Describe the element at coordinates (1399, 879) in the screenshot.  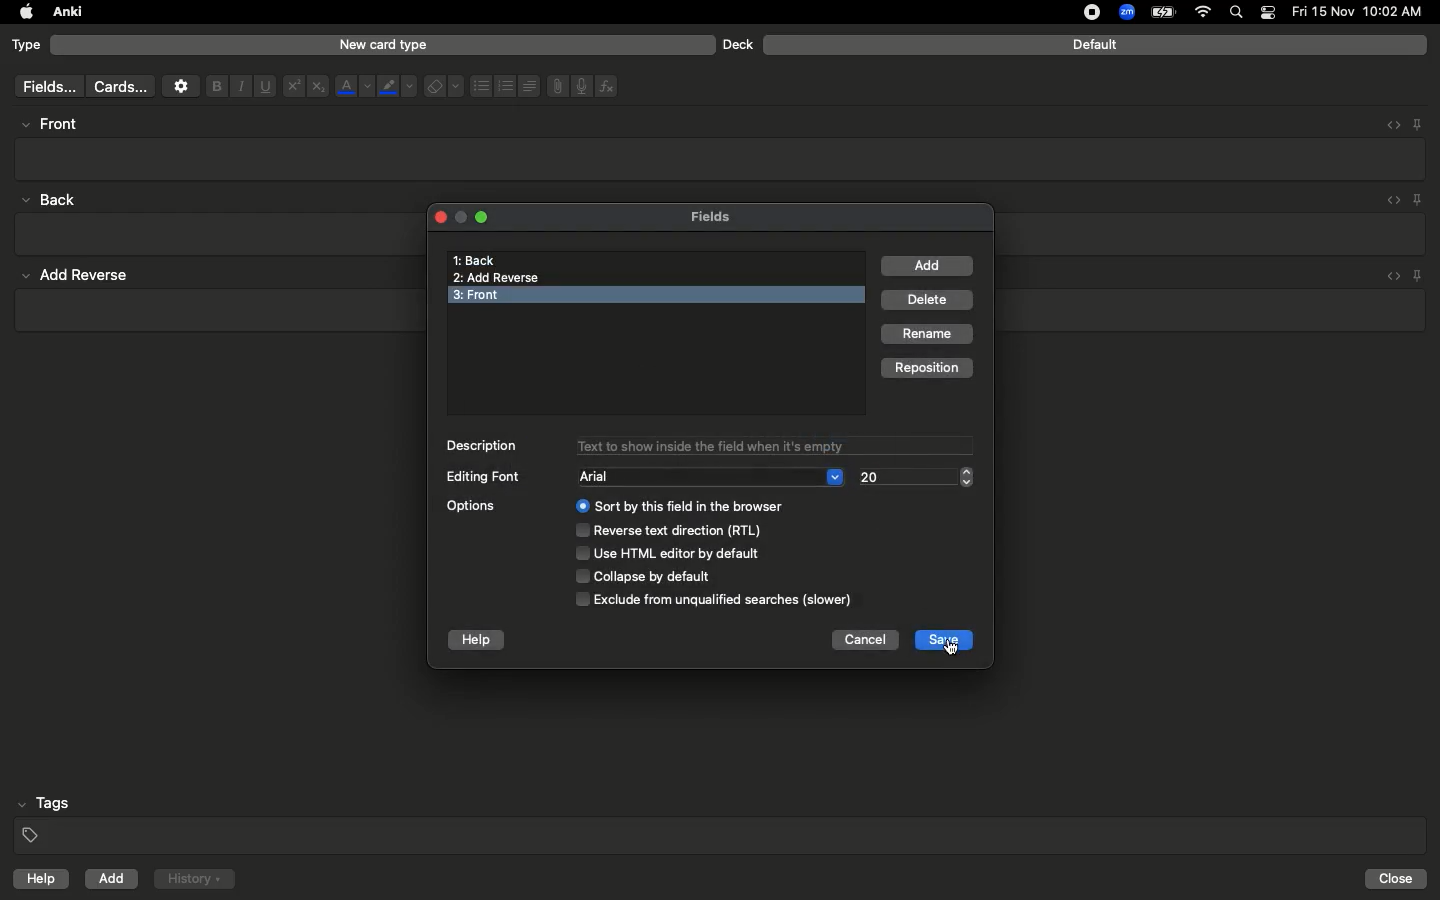
I see `Close` at that location.